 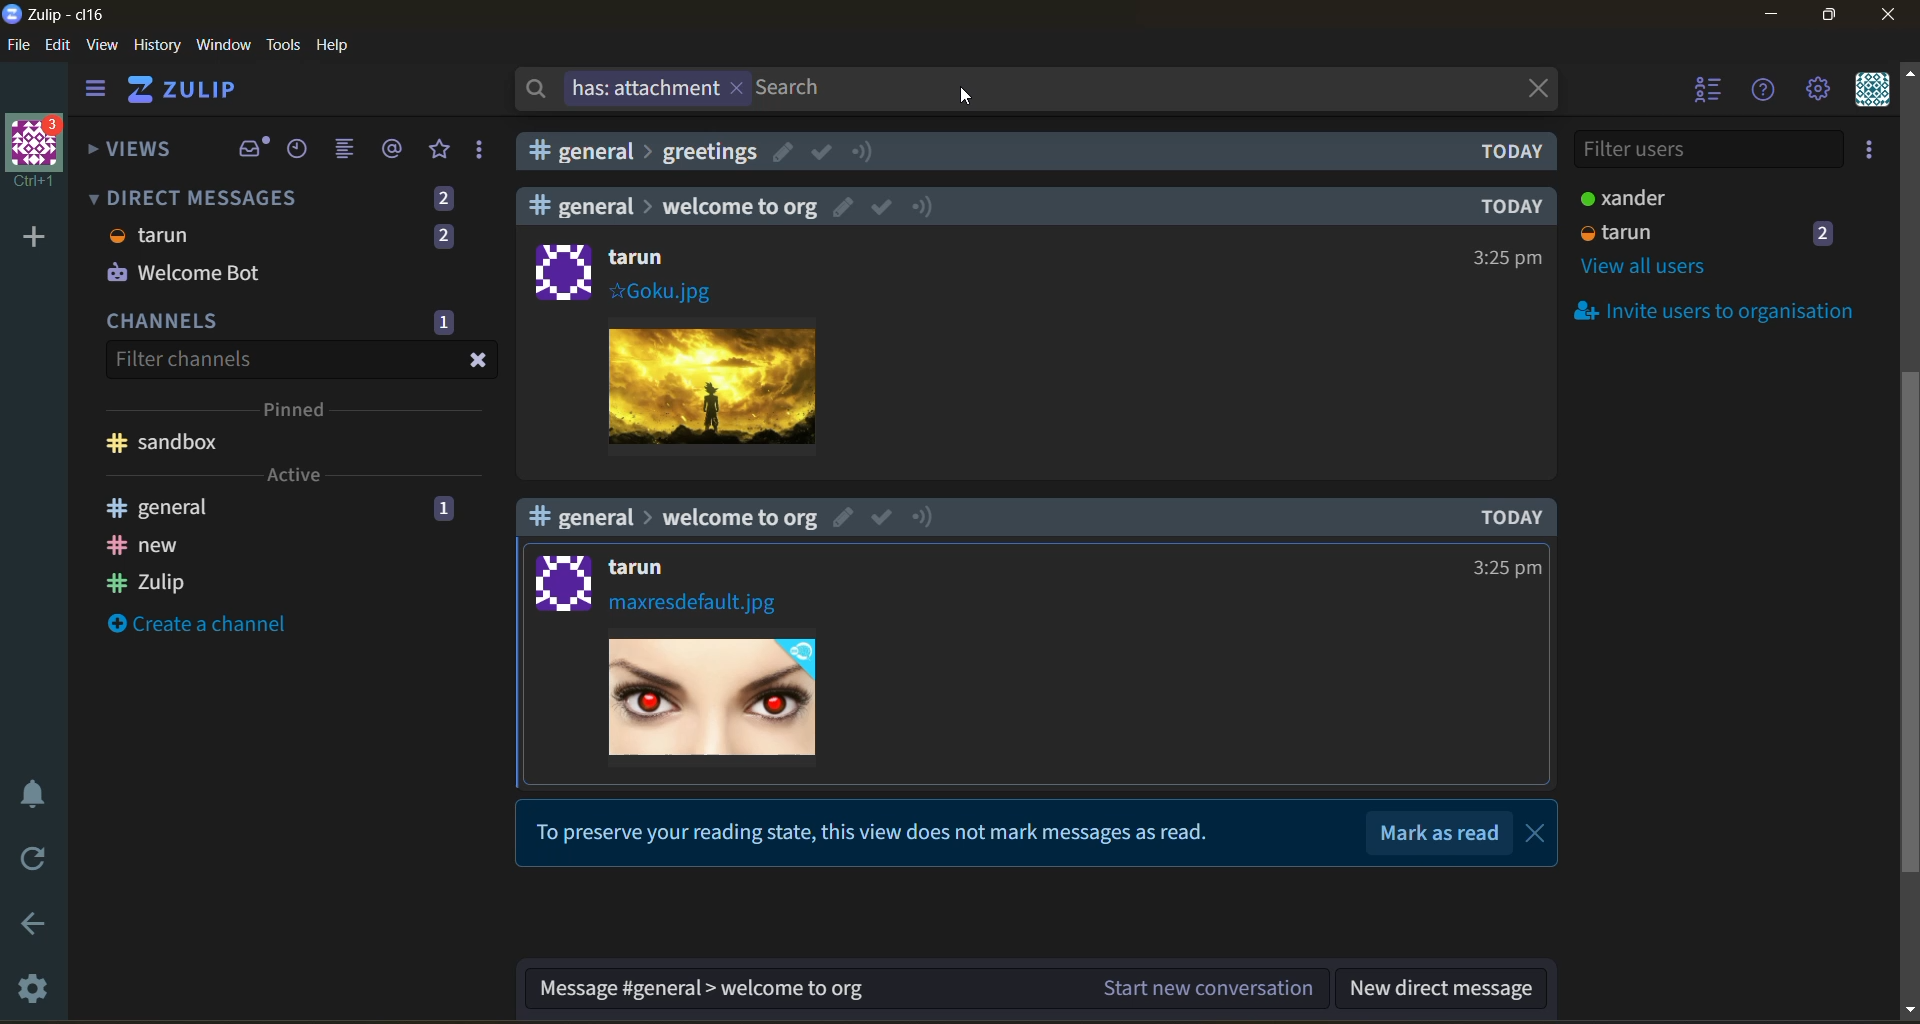 I want to click on window, so click(x=223, y=45).